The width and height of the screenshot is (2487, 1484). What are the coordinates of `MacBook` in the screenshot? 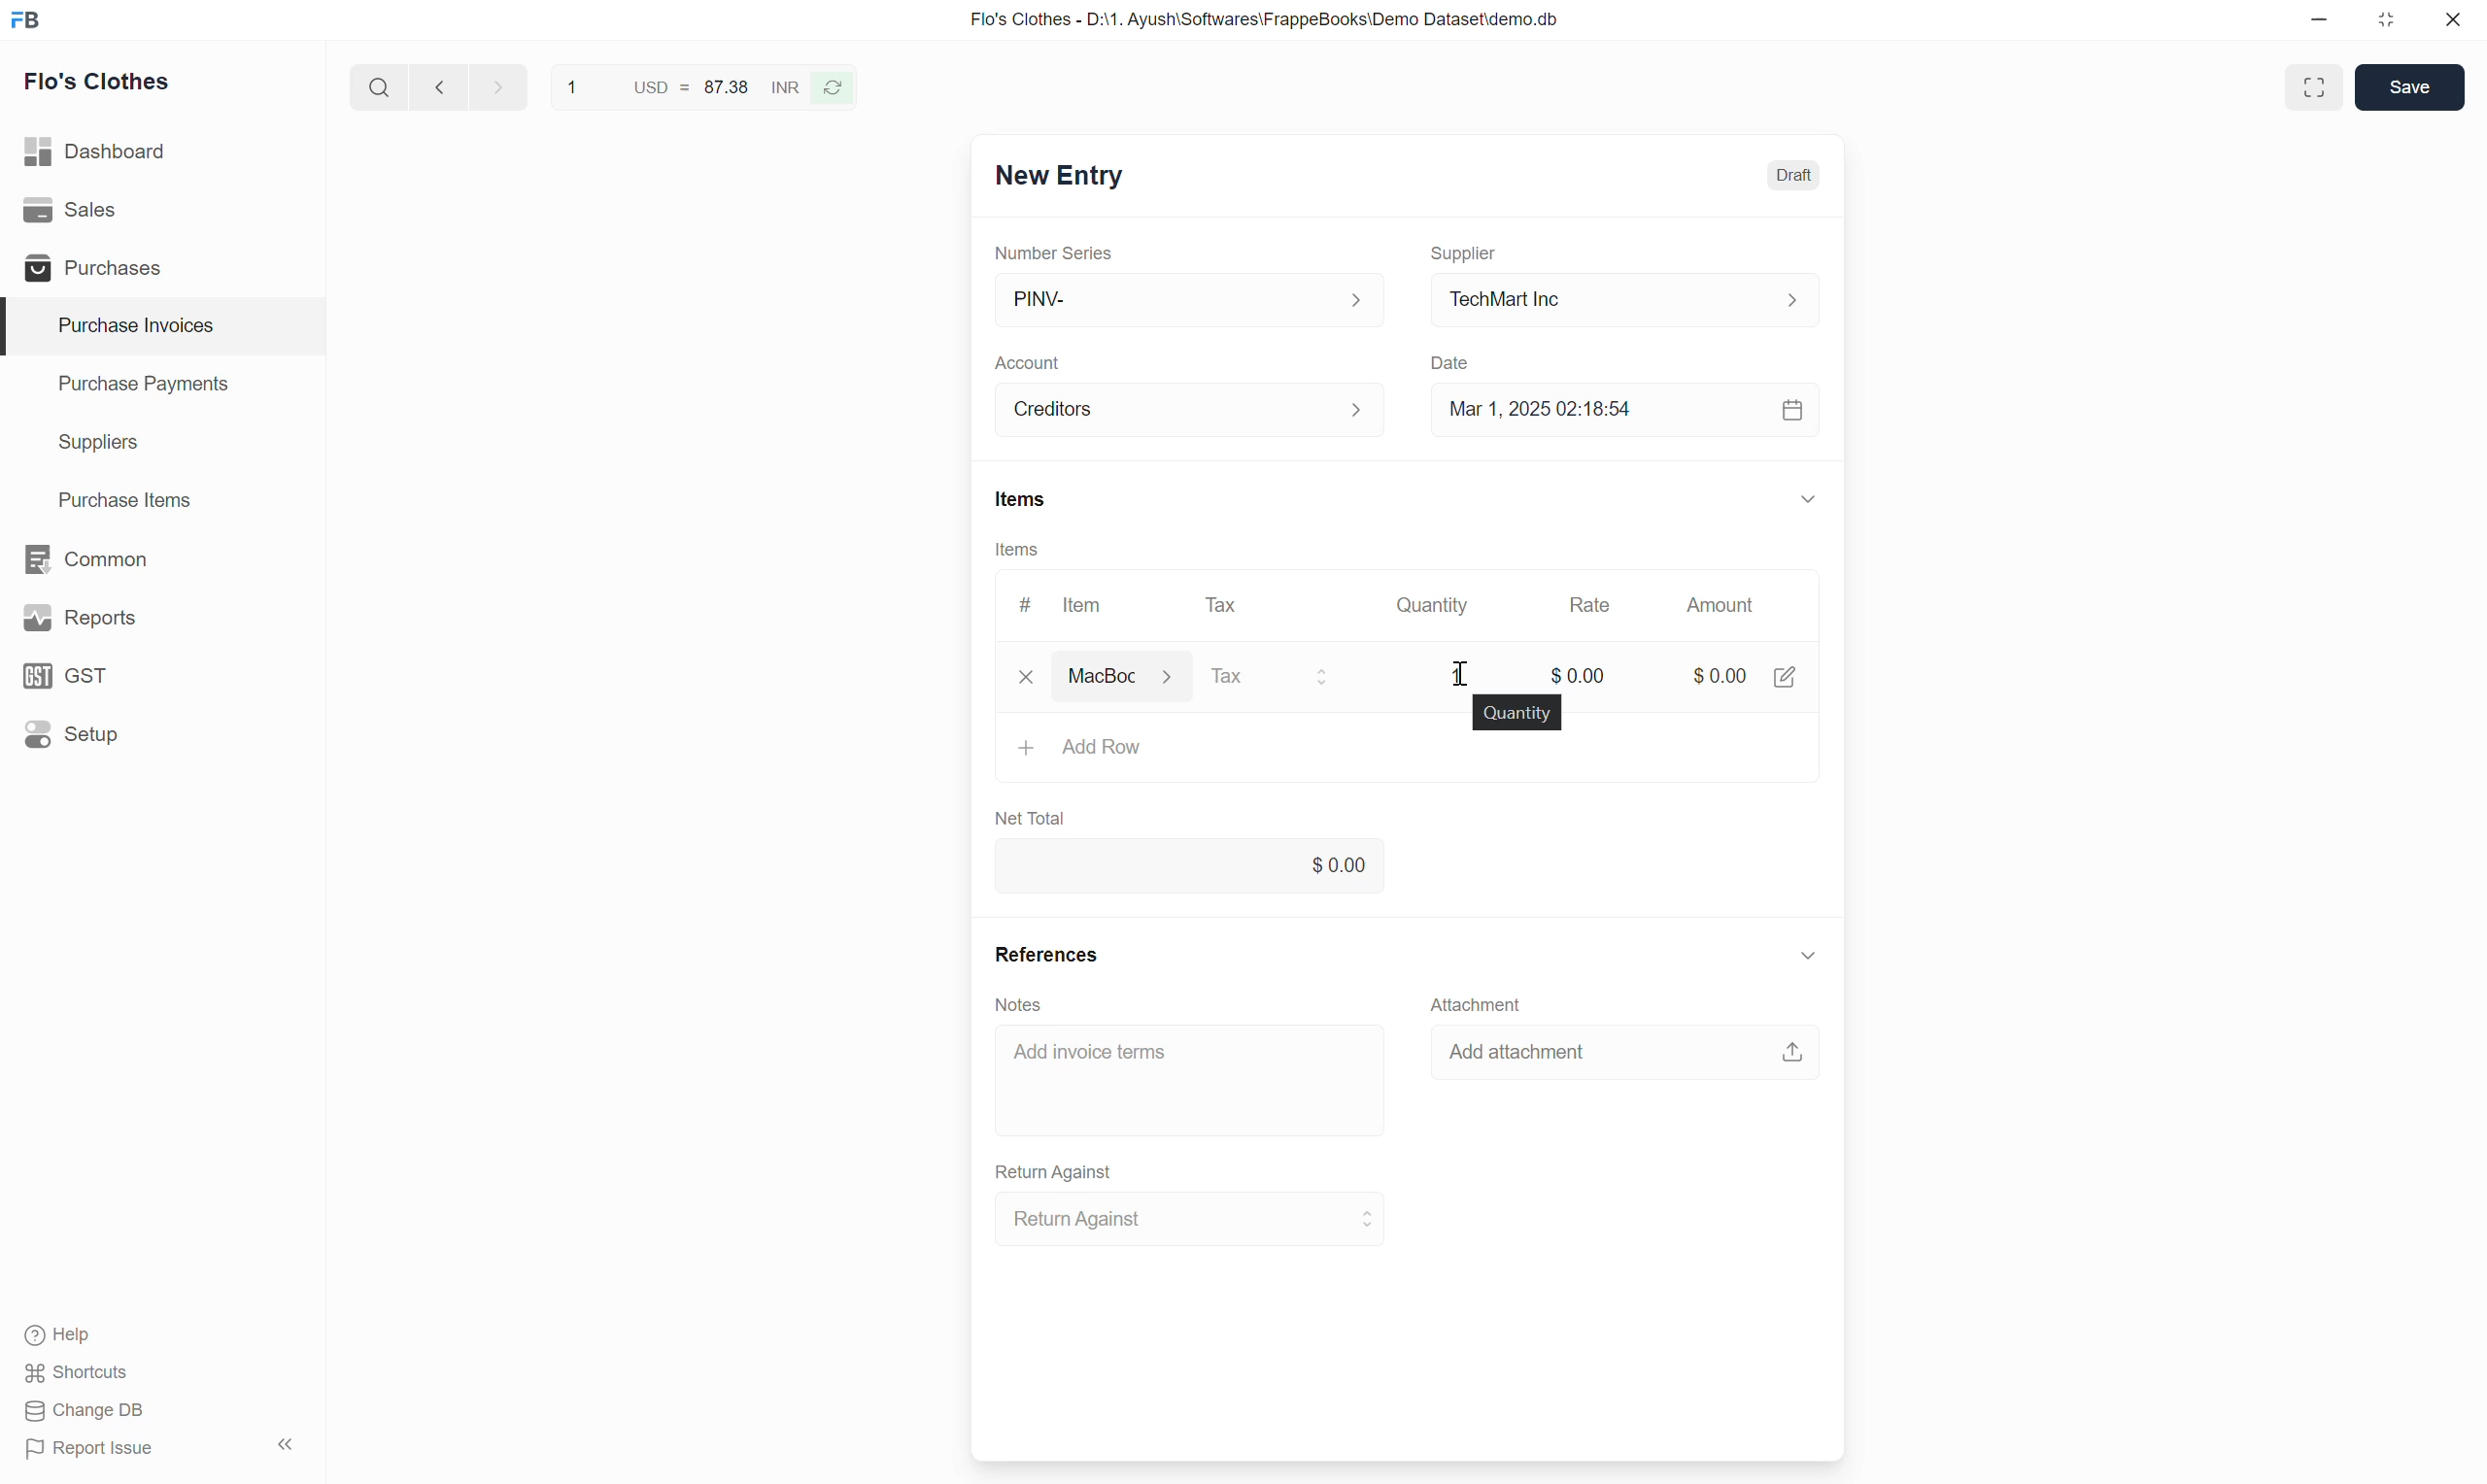 It's located at (1130, 677).